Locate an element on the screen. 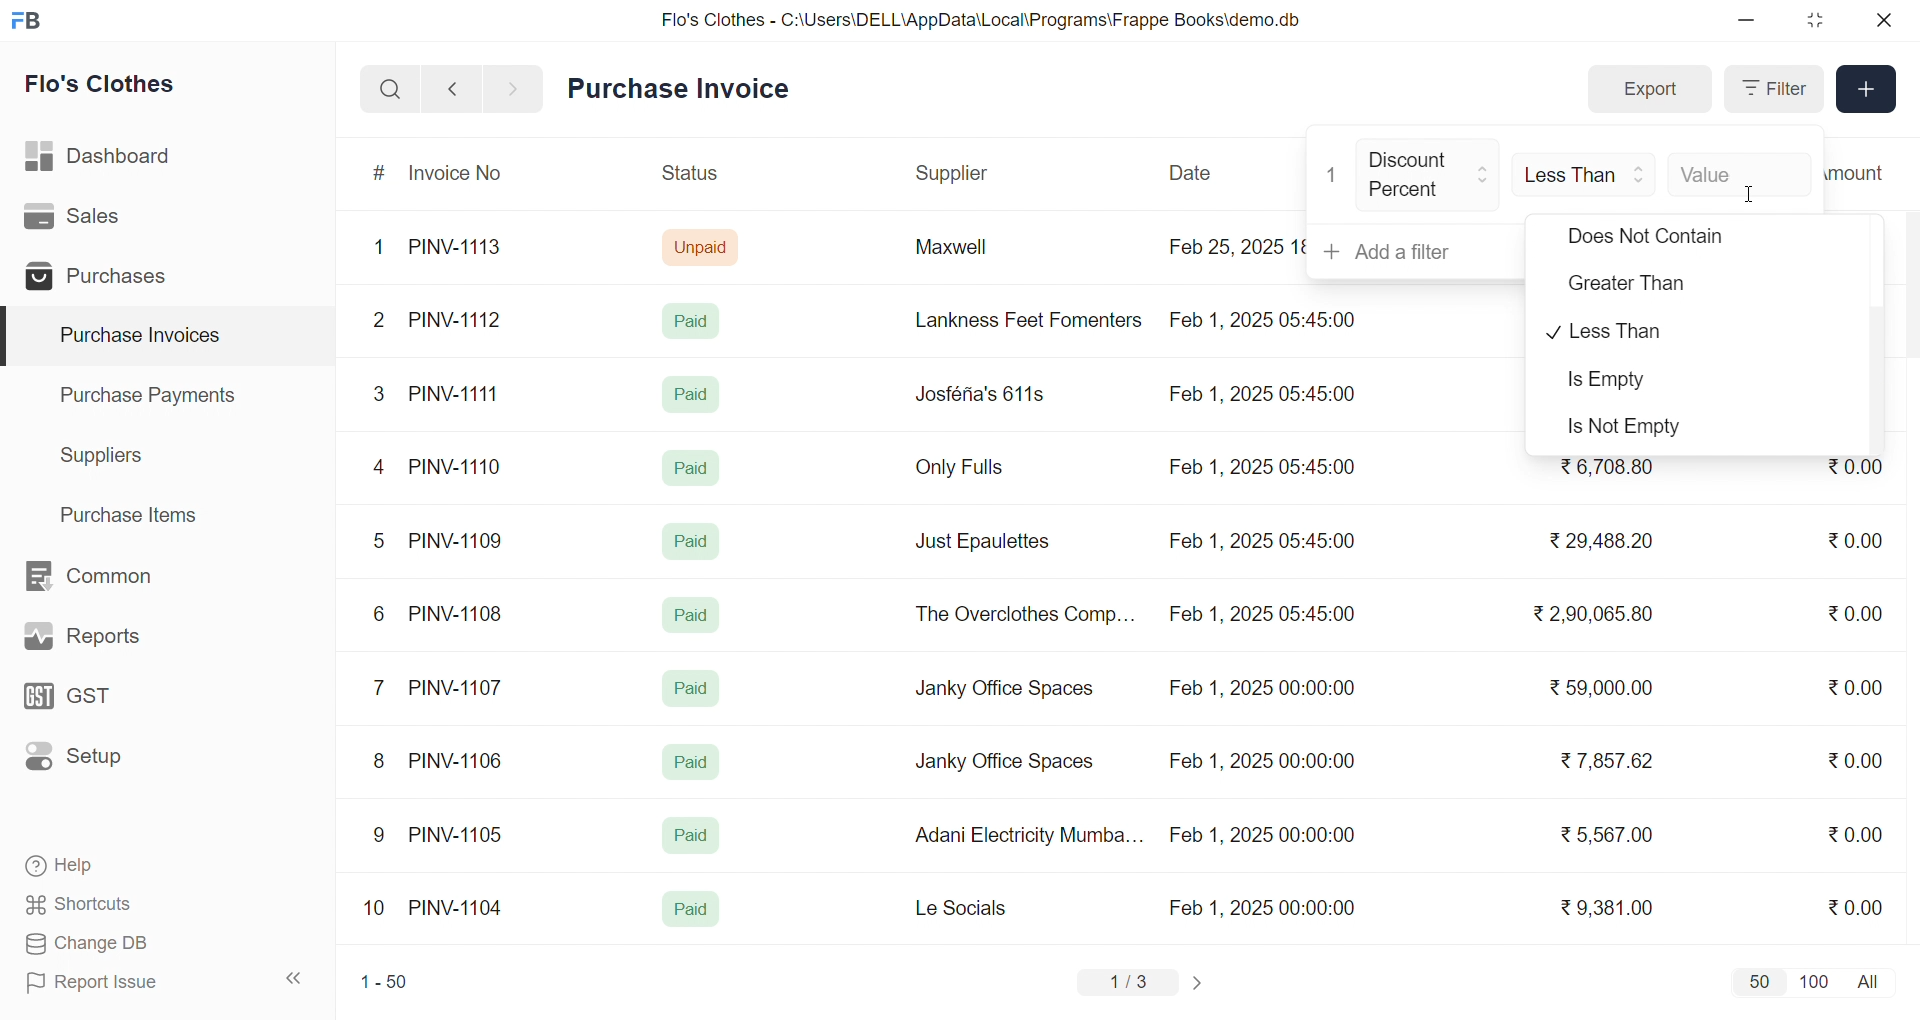  Supplier is located at coordinates (955, 174).